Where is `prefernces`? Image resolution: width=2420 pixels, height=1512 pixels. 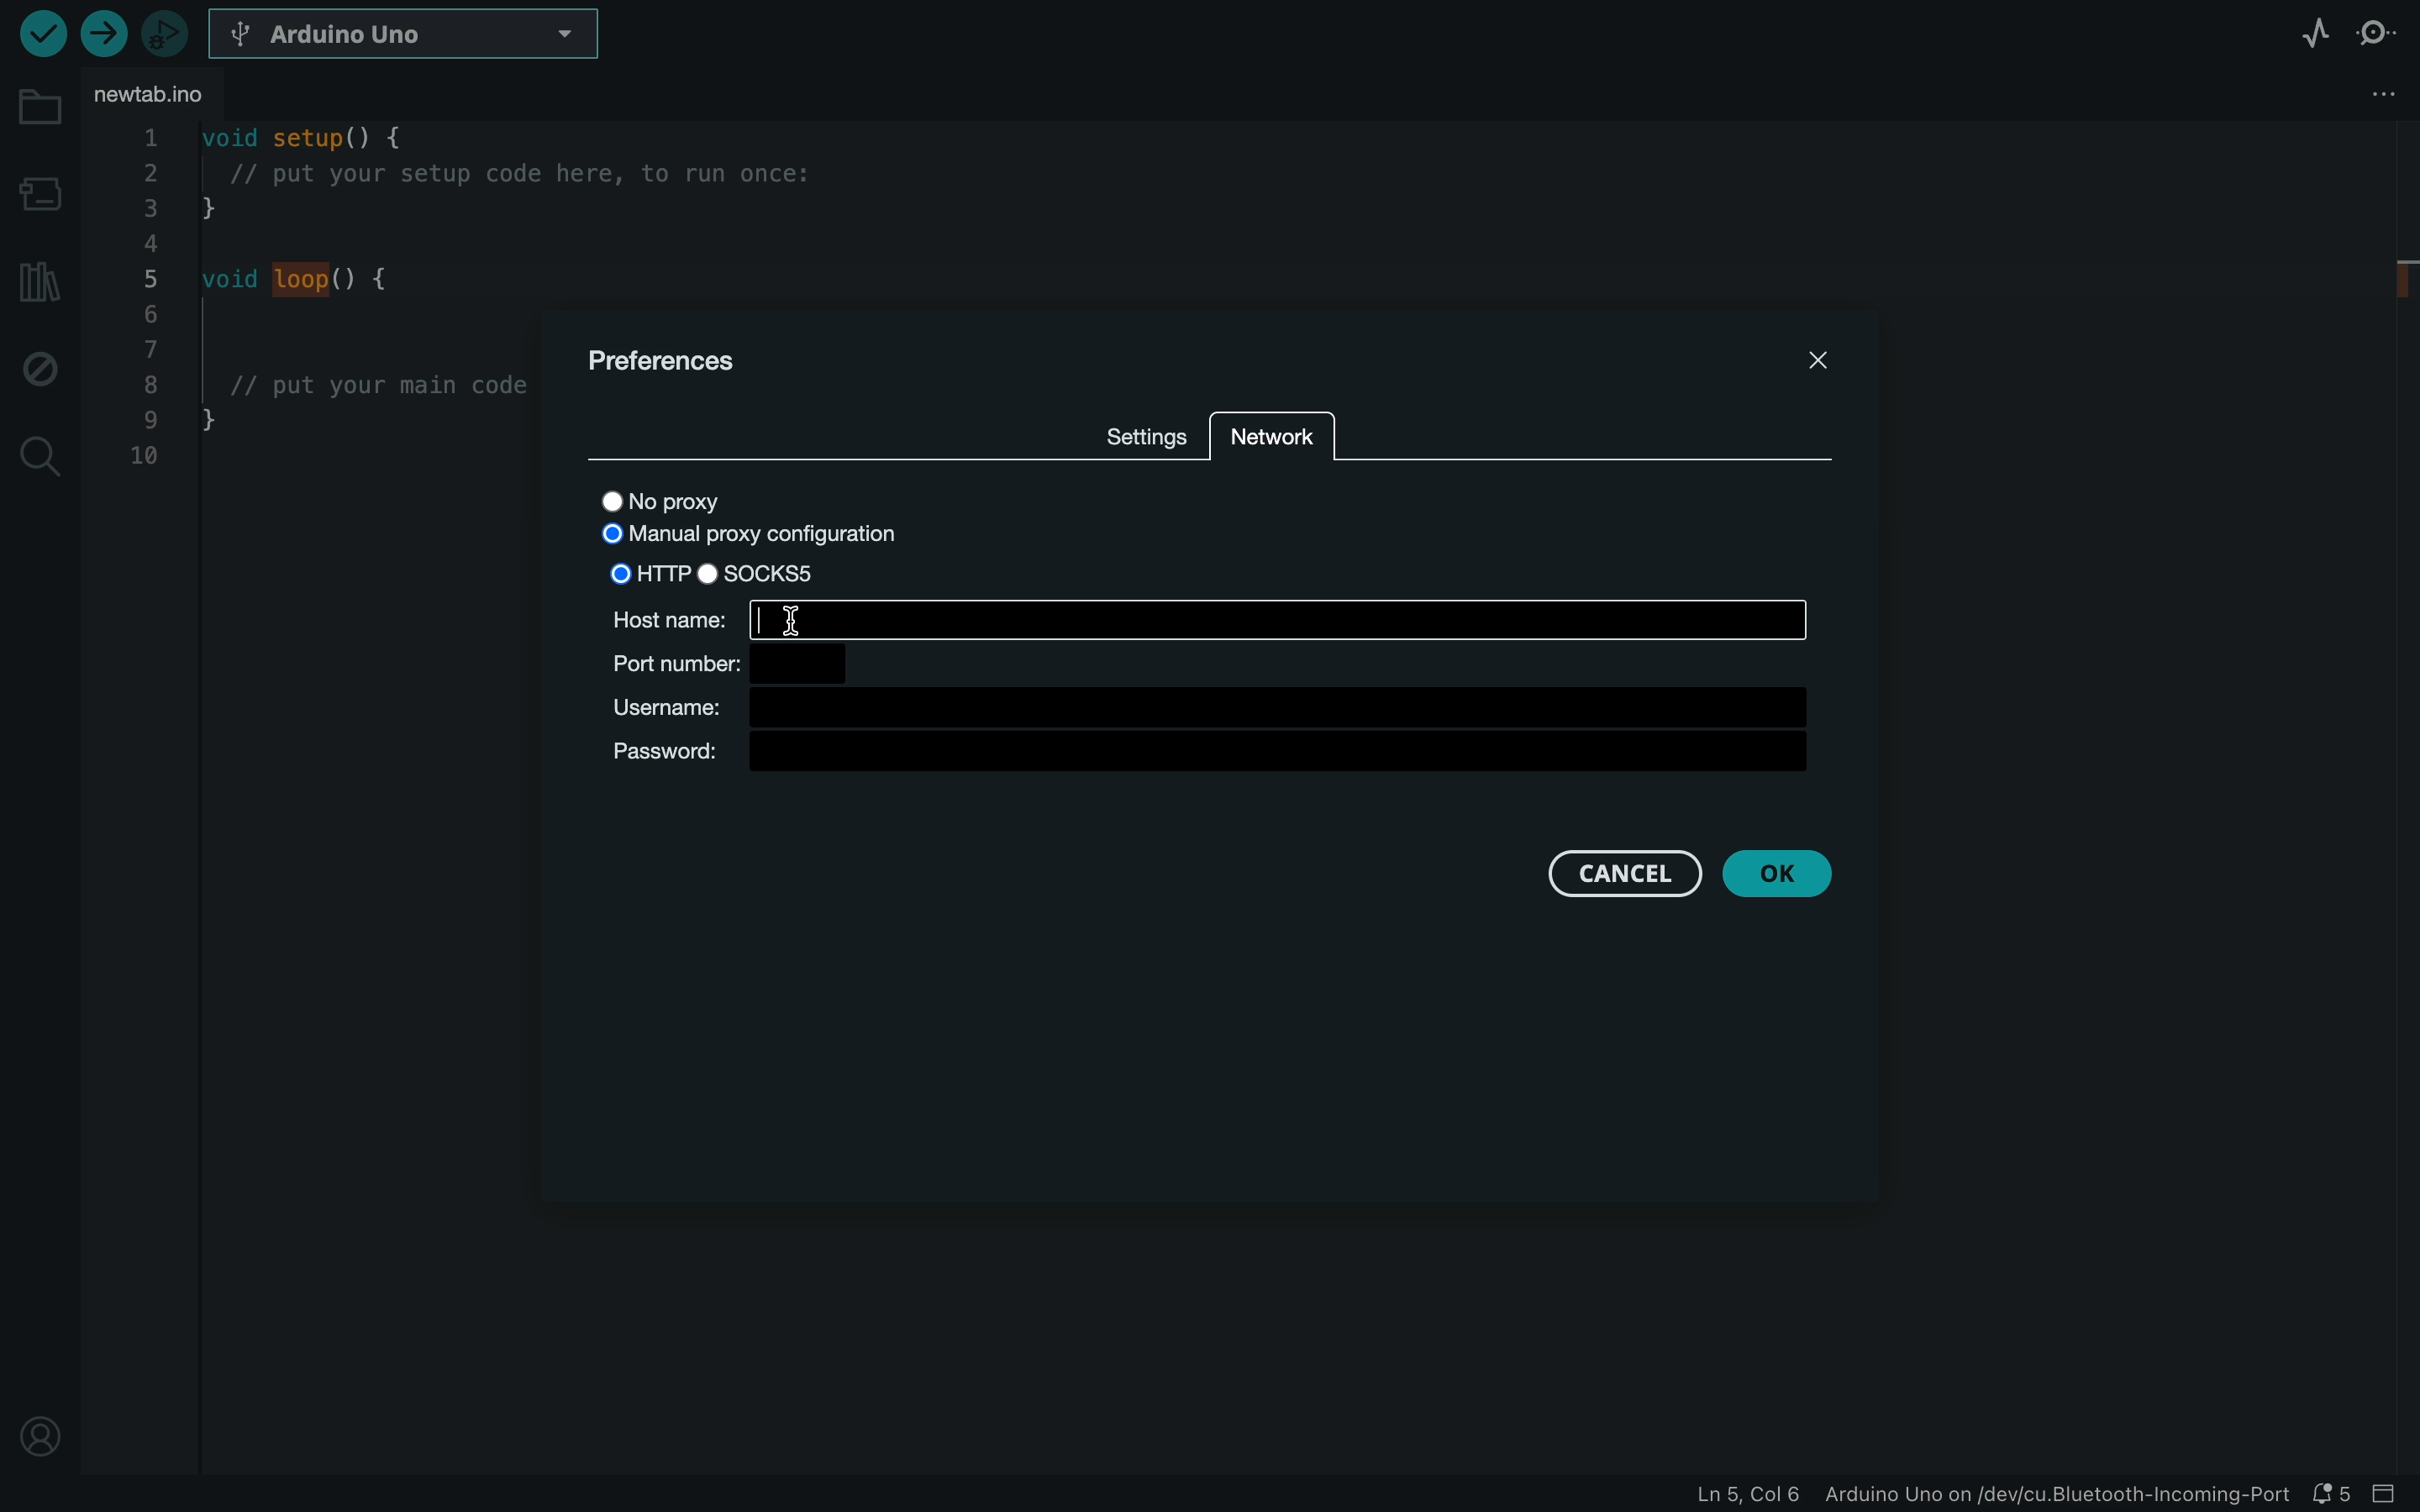
prefernces is located at coordinates (674, 364).